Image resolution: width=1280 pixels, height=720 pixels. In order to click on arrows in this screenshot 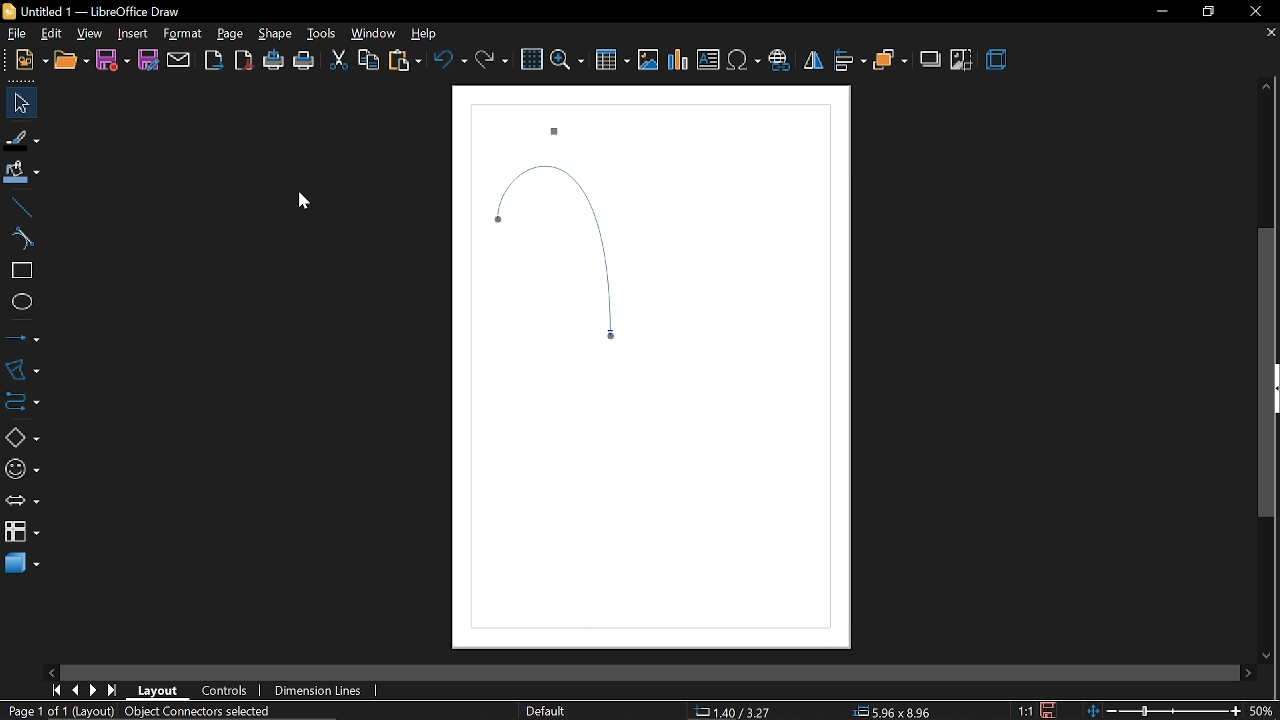, I will do `click(19, 499)`.